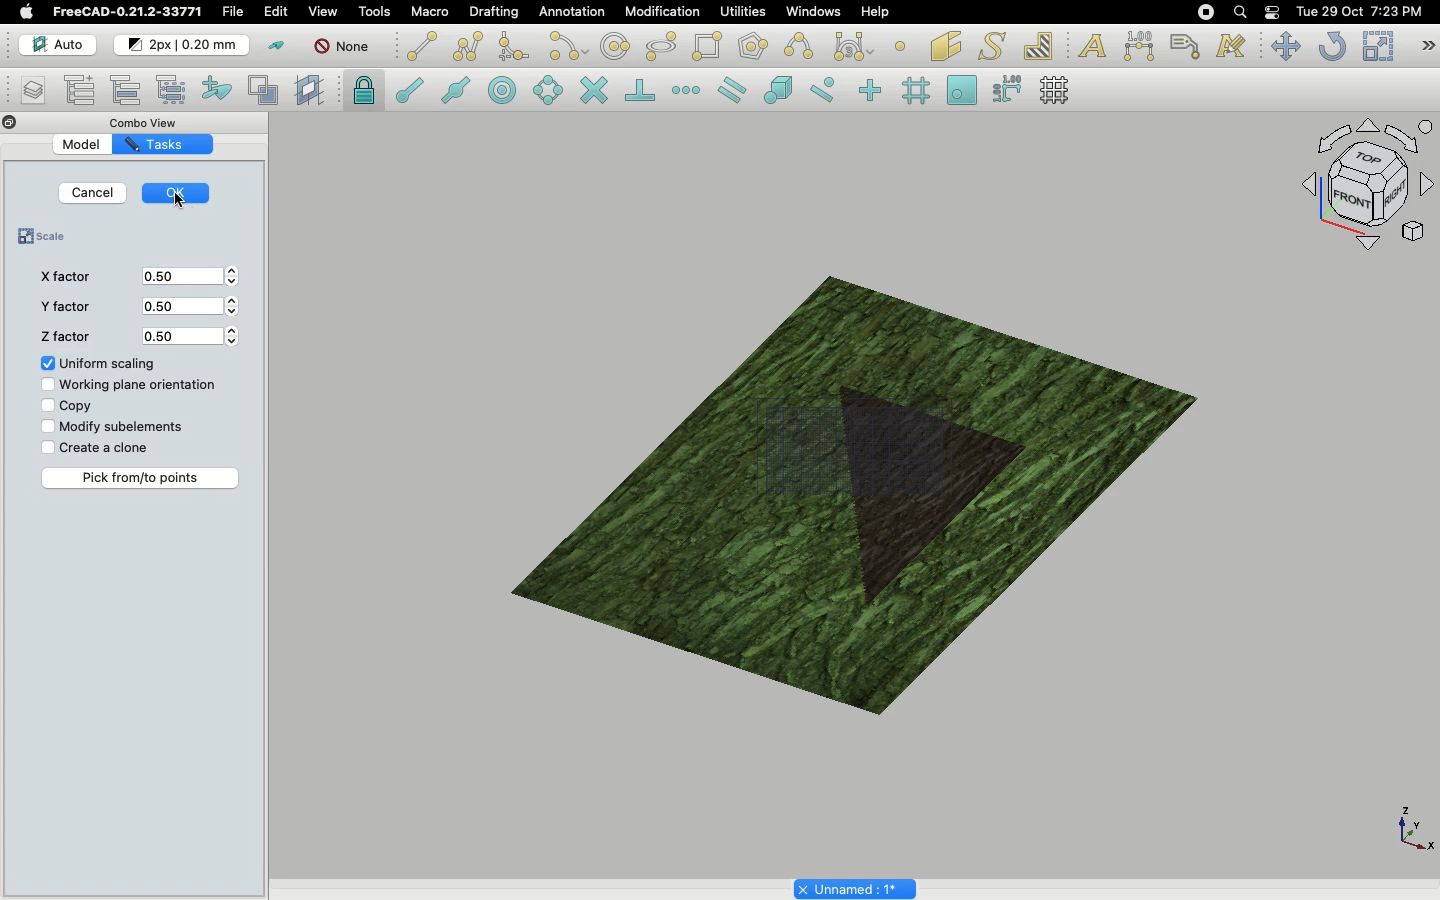  Describe the element at coordinates (593, 88) in the screenshot. I see `Snap intersection` at that location.